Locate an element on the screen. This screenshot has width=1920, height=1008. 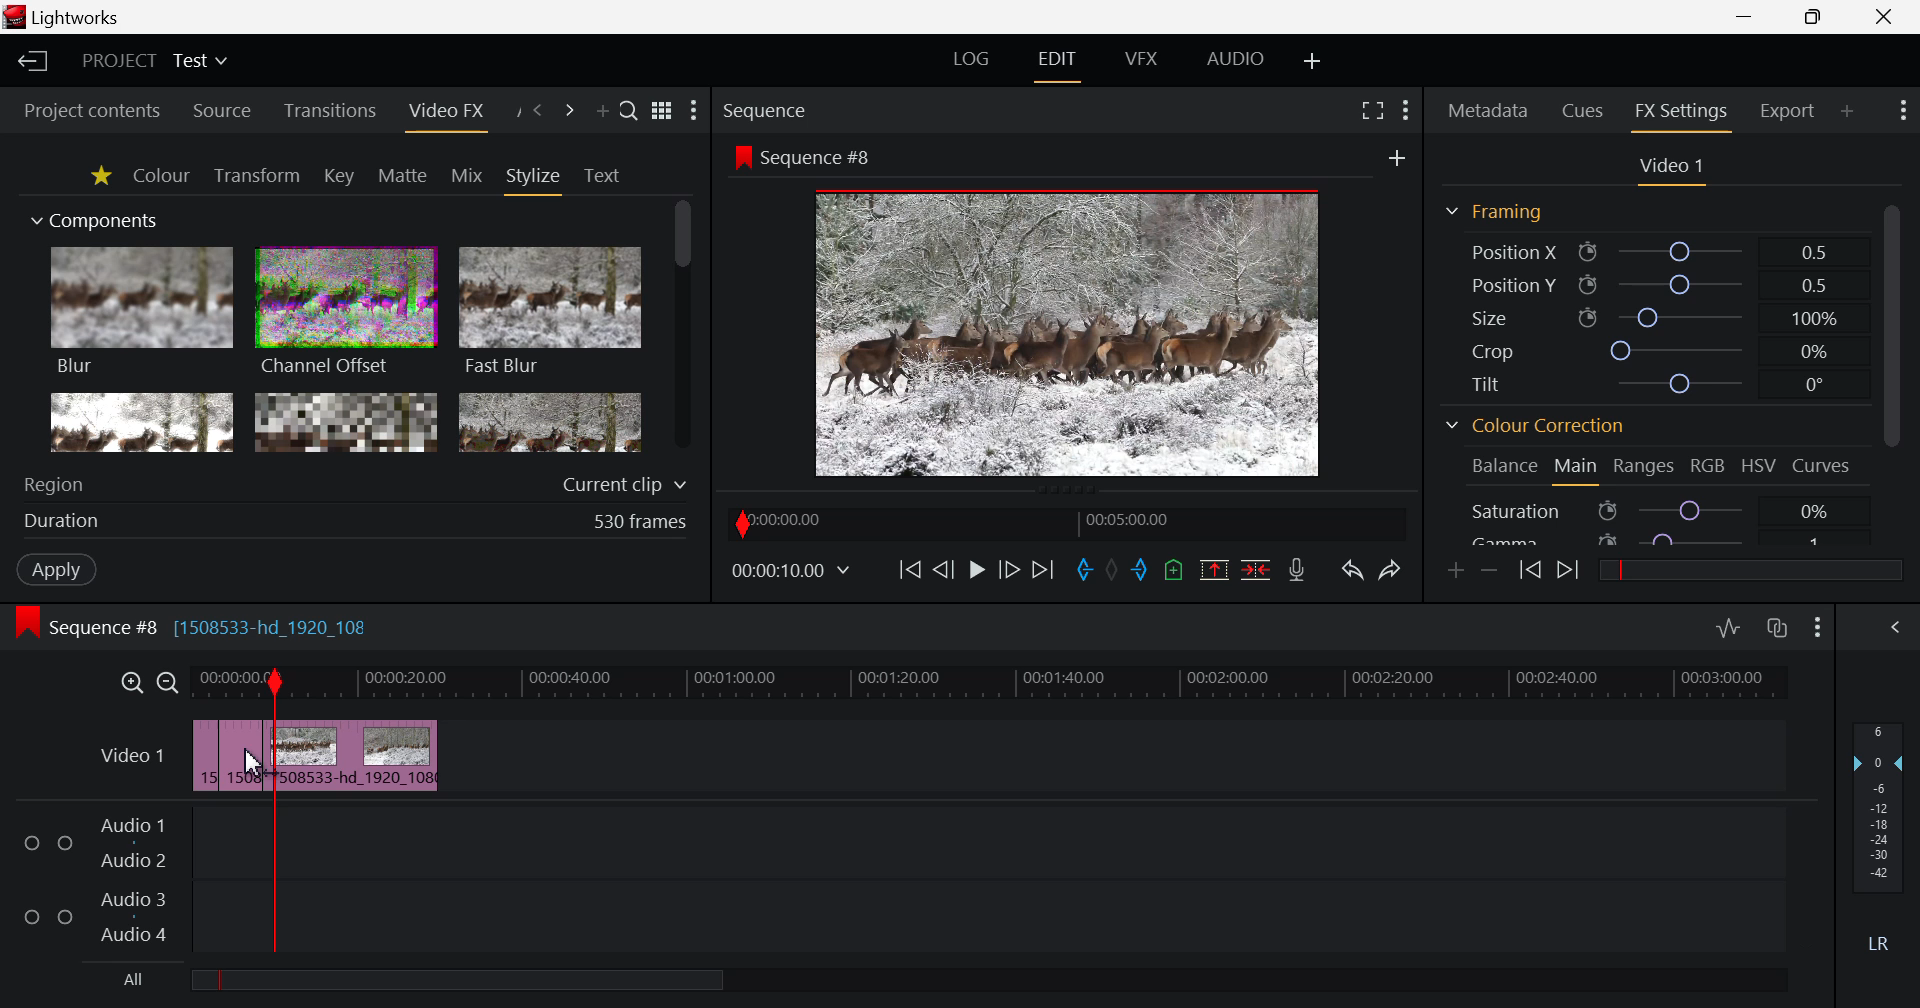
Video Layer is located at coordinates (131, 759).